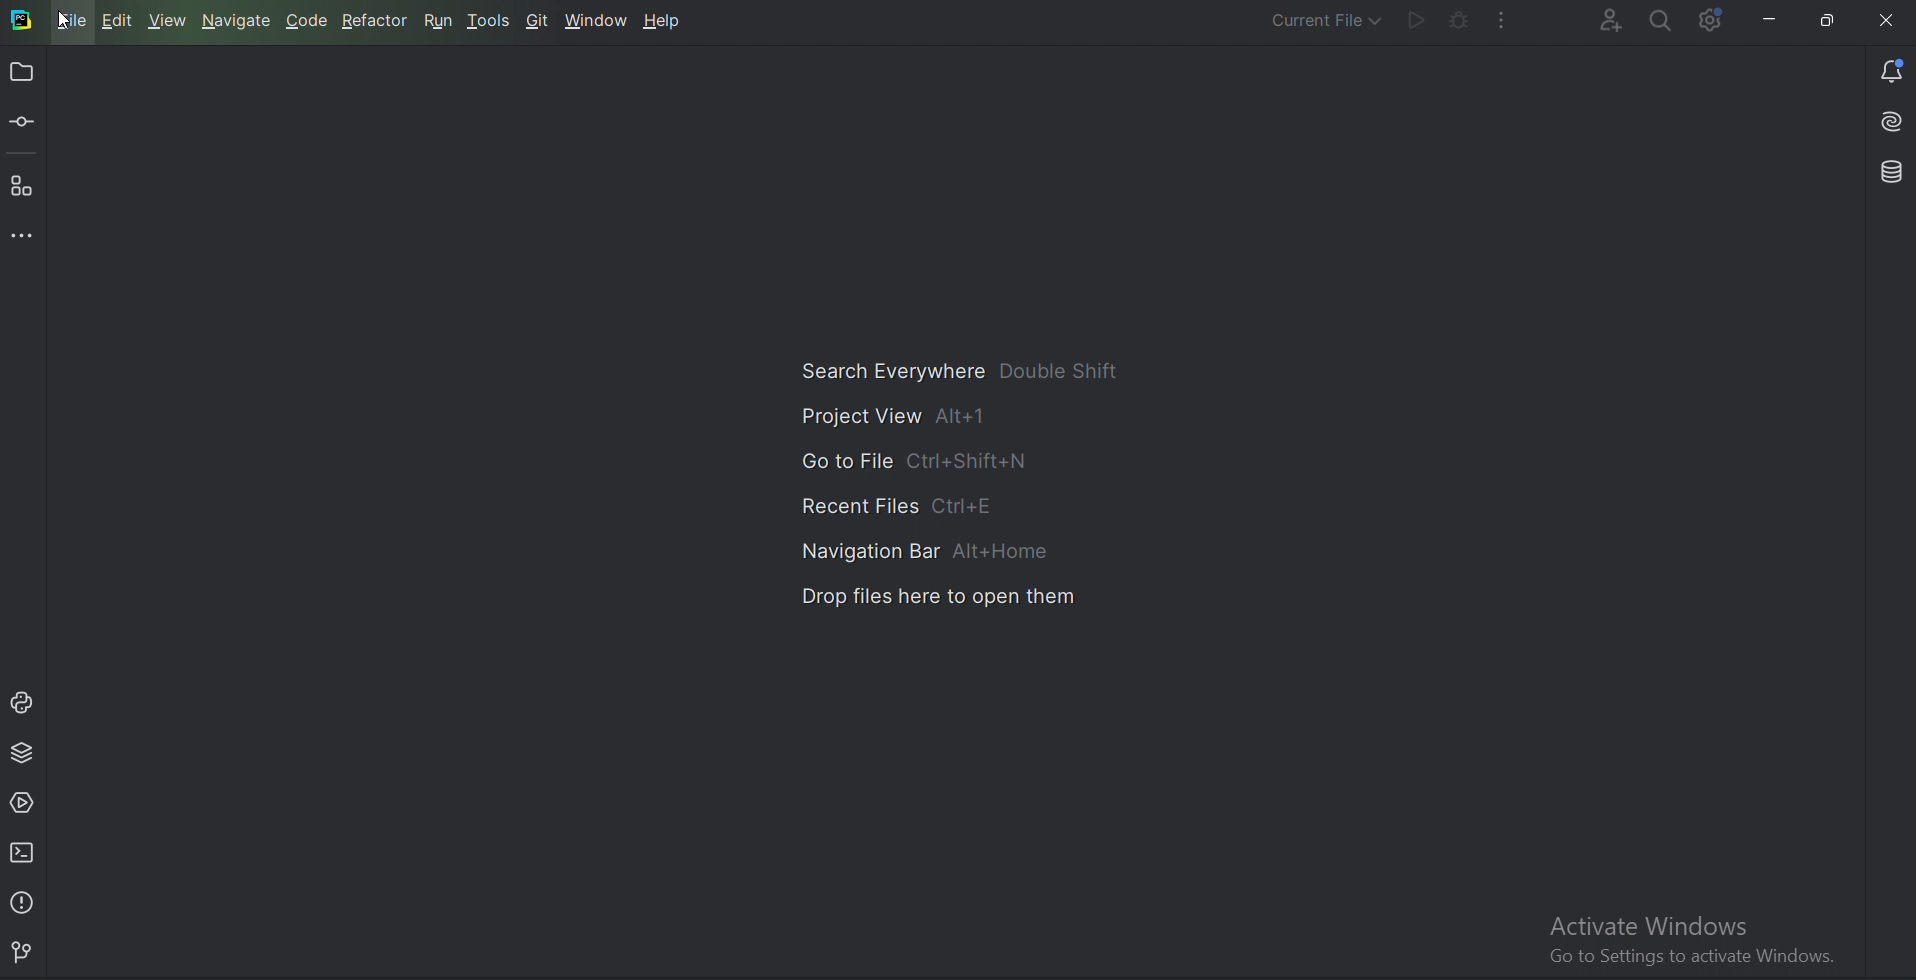  I want to click on Search Everywhere Double Shift, so click(965, 370).